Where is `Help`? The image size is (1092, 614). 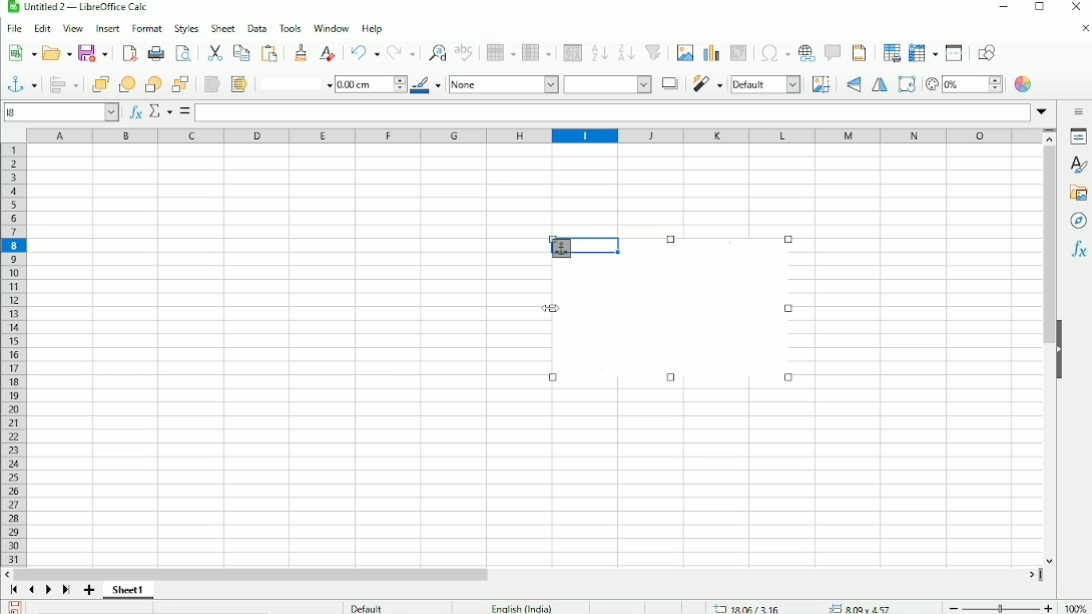 Help is located at coordinates (372, 28).